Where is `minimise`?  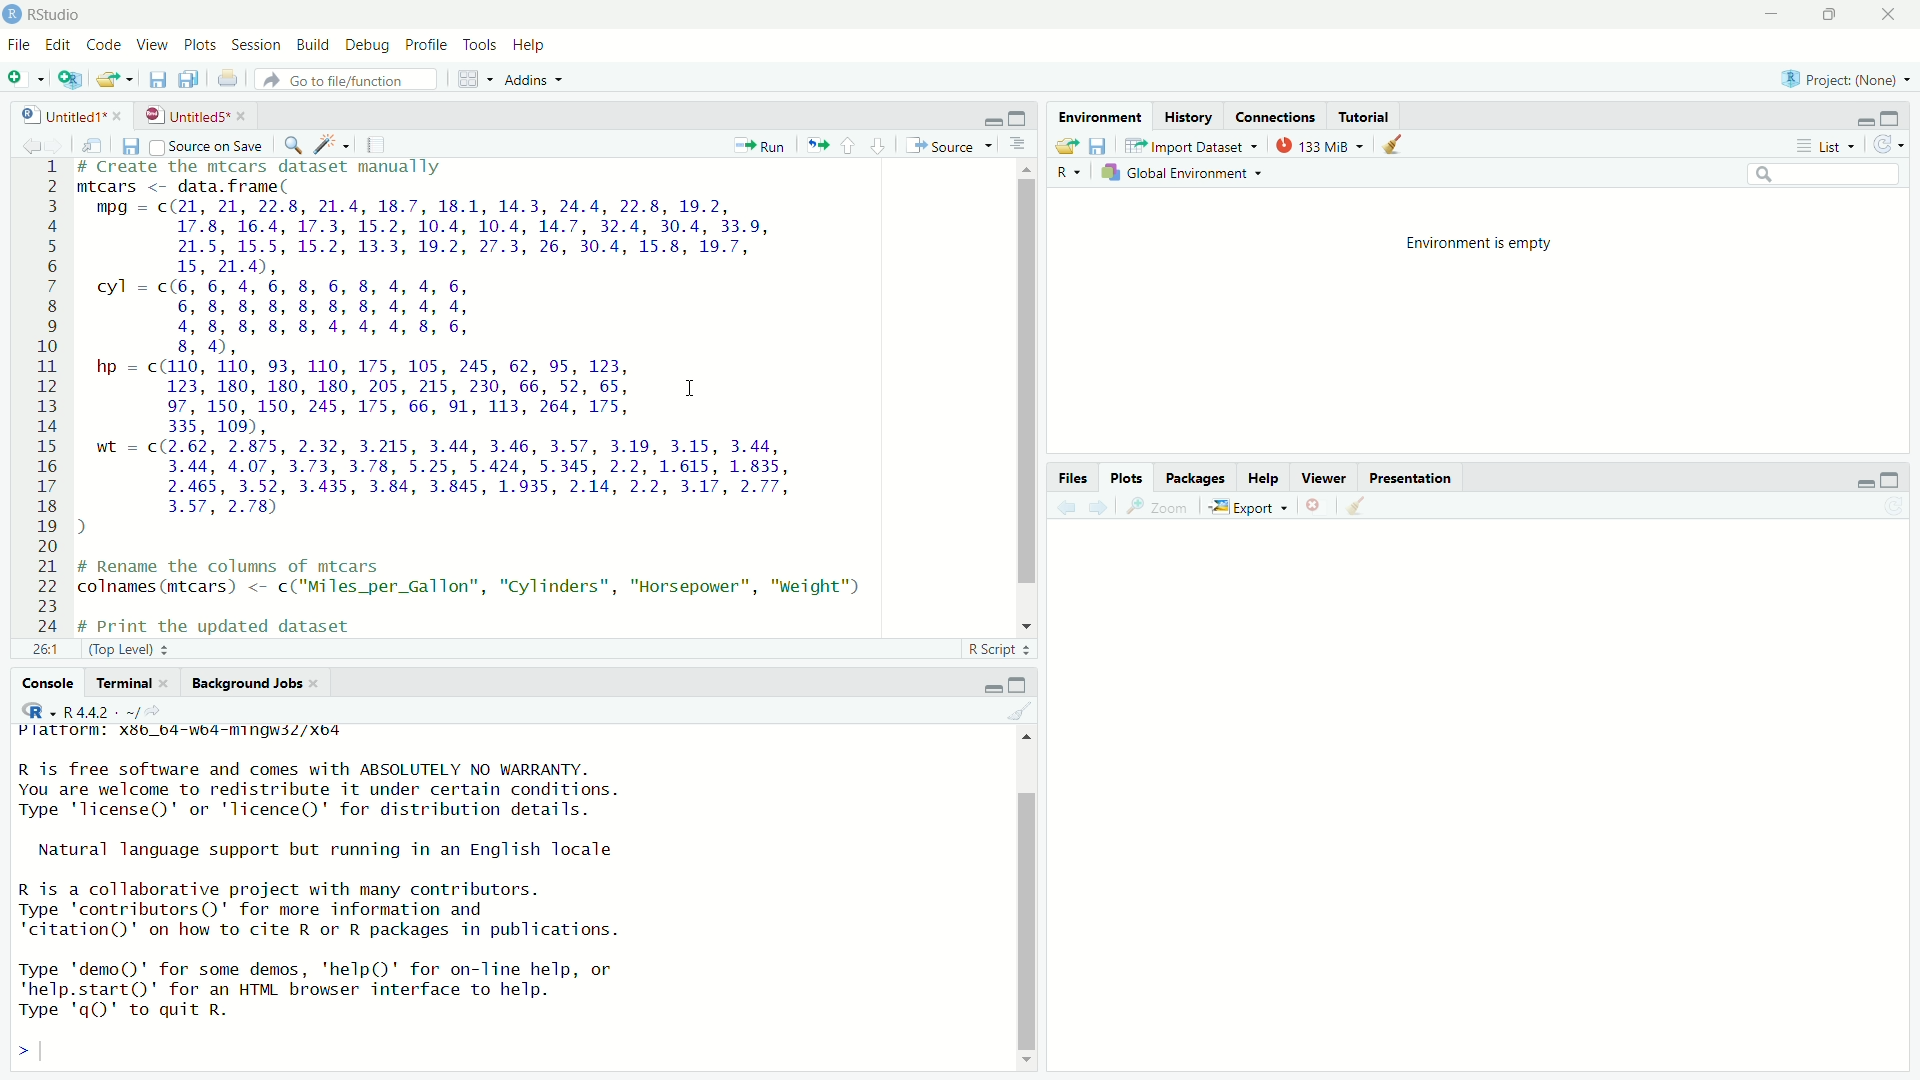 minimise is located at coordinates (993, 119).